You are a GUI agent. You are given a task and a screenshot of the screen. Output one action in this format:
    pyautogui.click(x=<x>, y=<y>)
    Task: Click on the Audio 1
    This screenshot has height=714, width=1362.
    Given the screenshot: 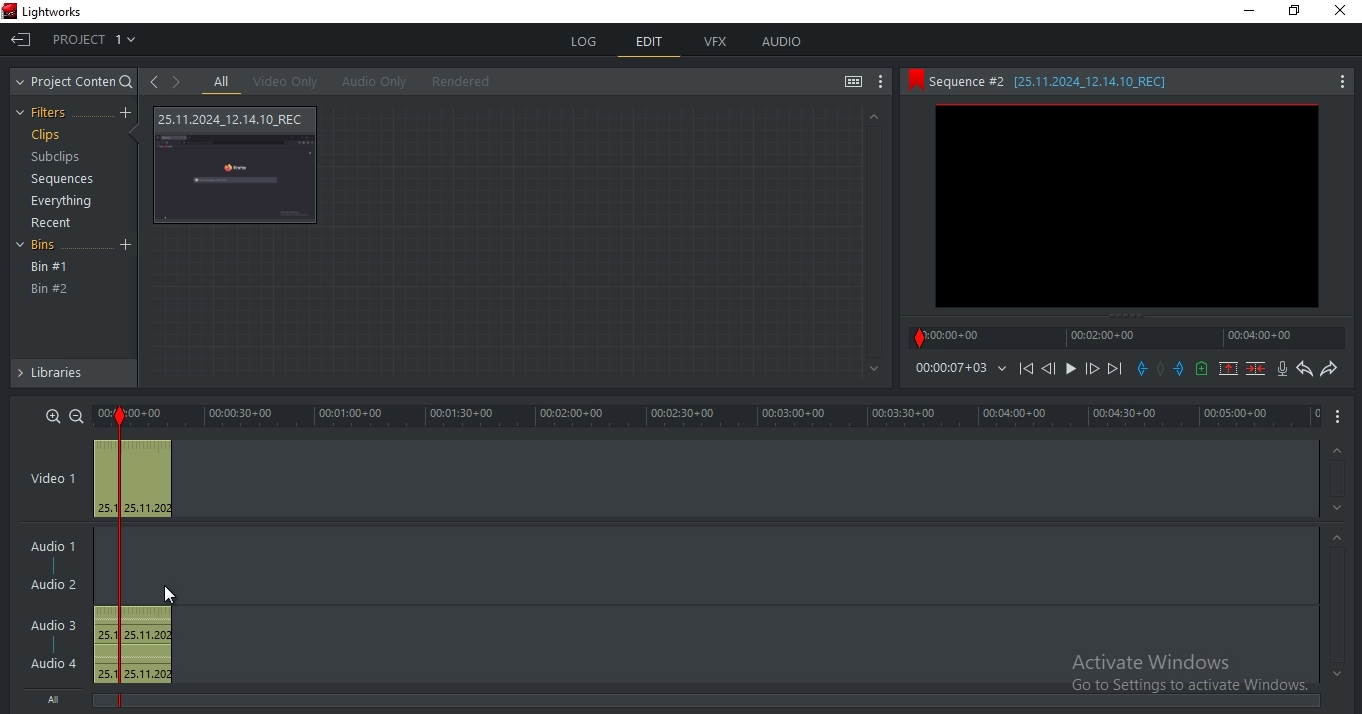 What is the action you would take?
    pyautogui.click(x=57, y=543)
    